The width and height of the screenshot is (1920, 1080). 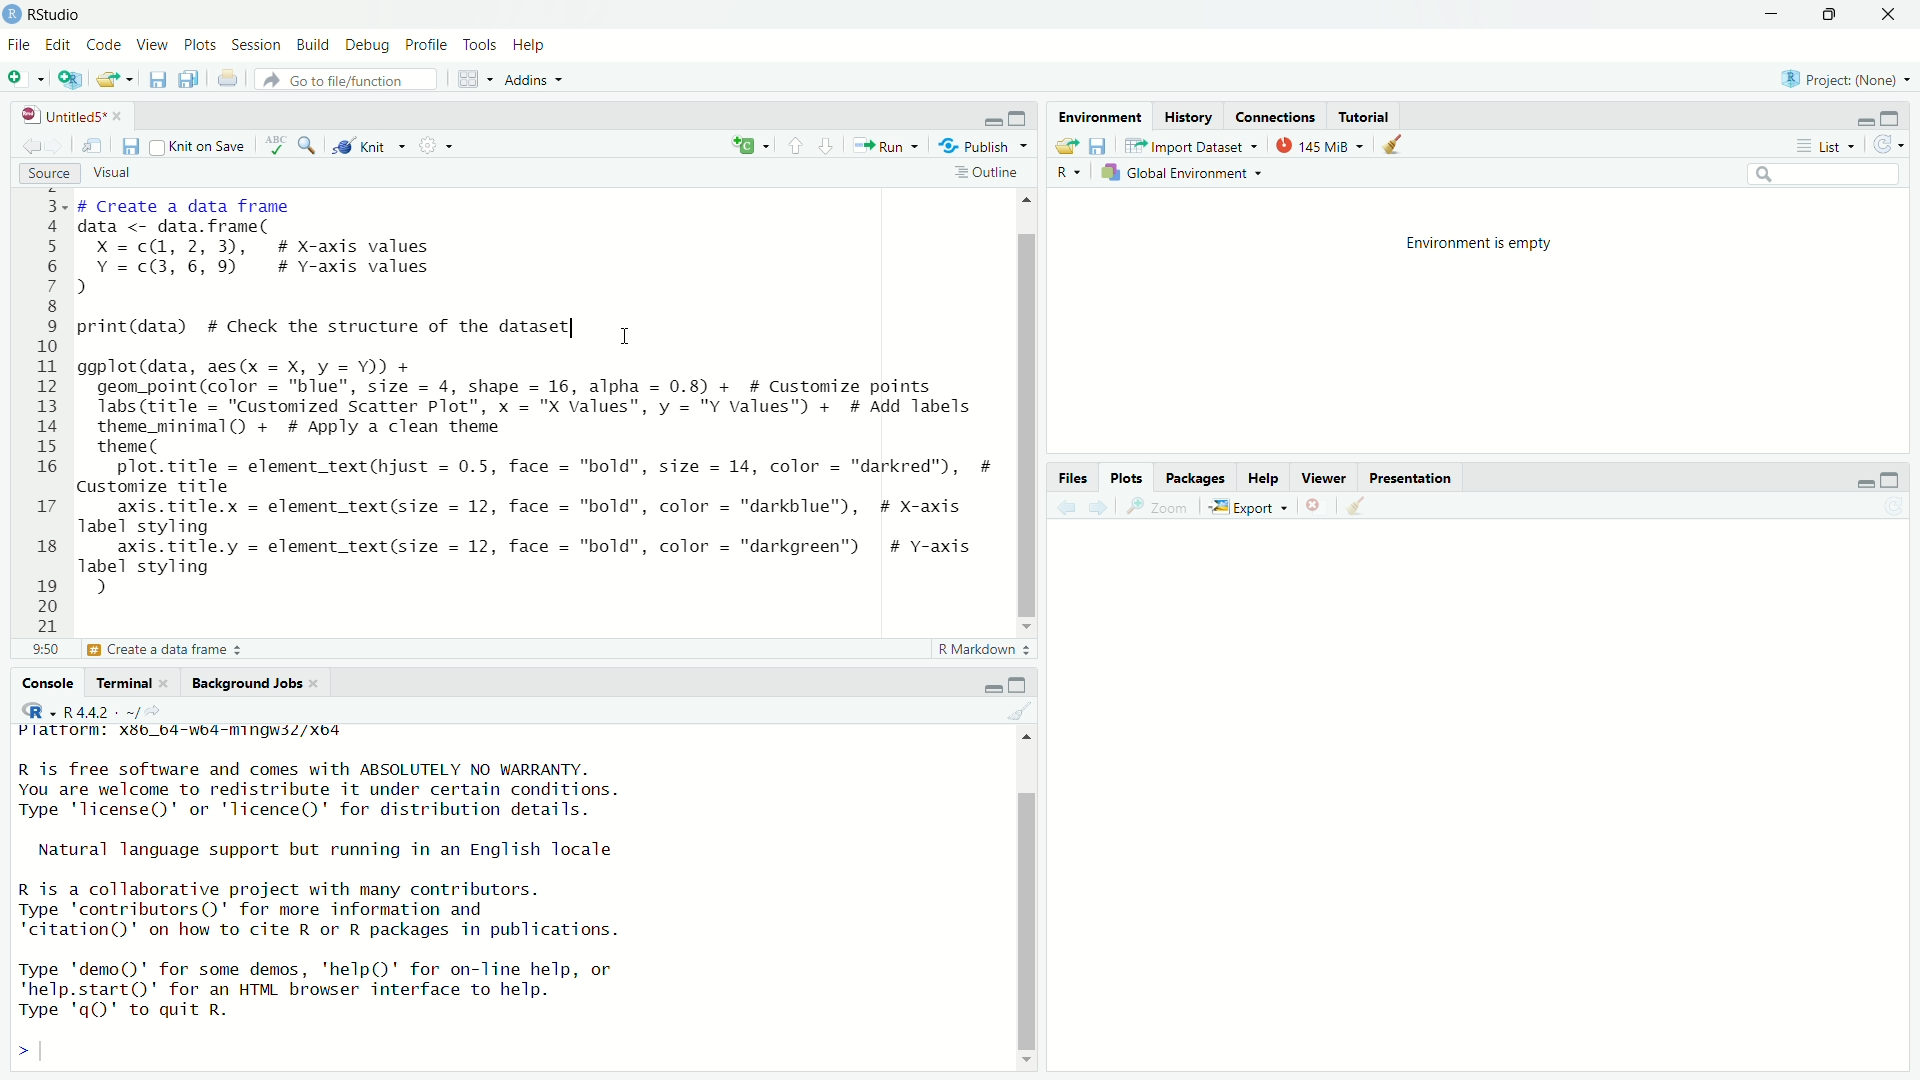 I want to click on Profile, so click(x=428, y=46).